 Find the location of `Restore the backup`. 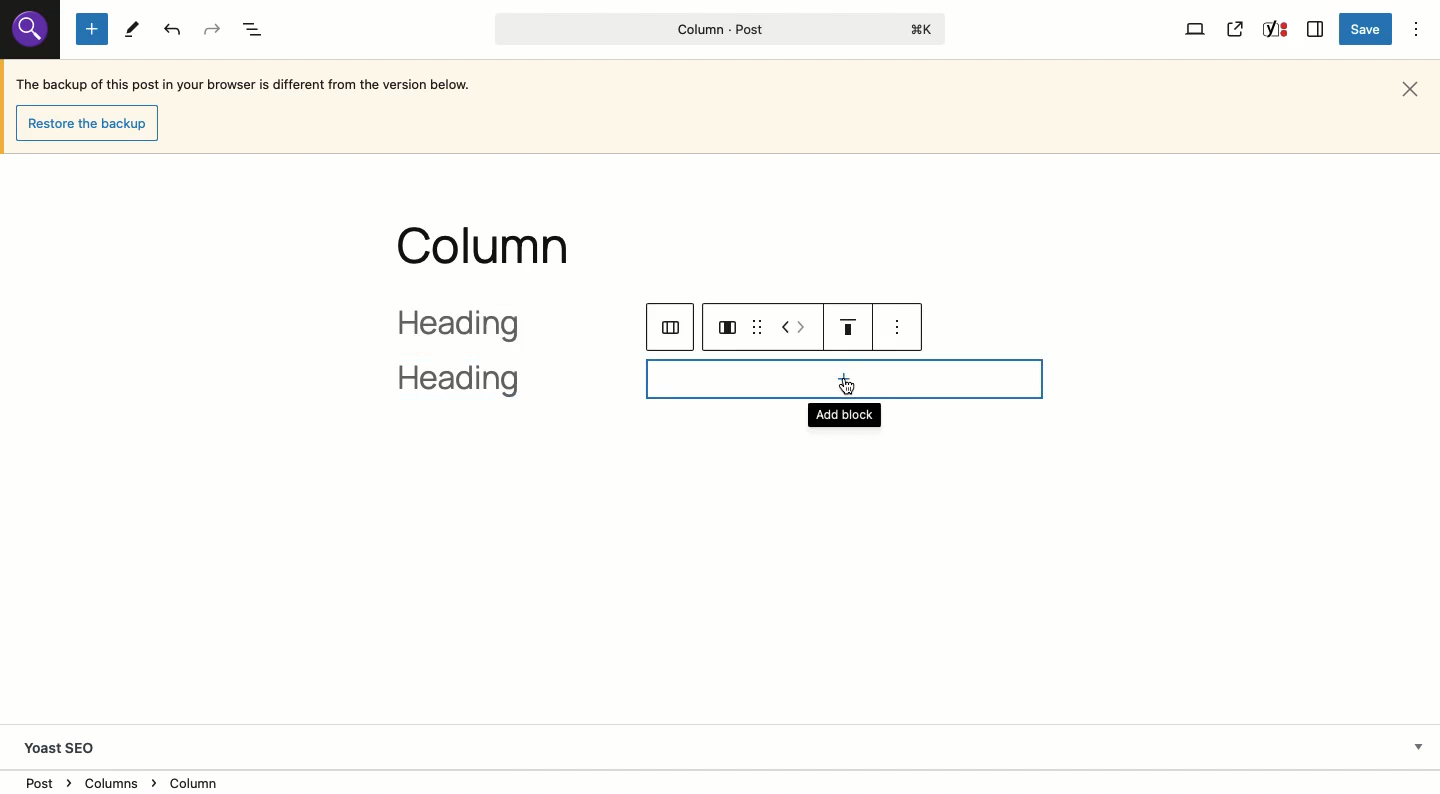

Restore the backup is located at coordinates (92, 124).